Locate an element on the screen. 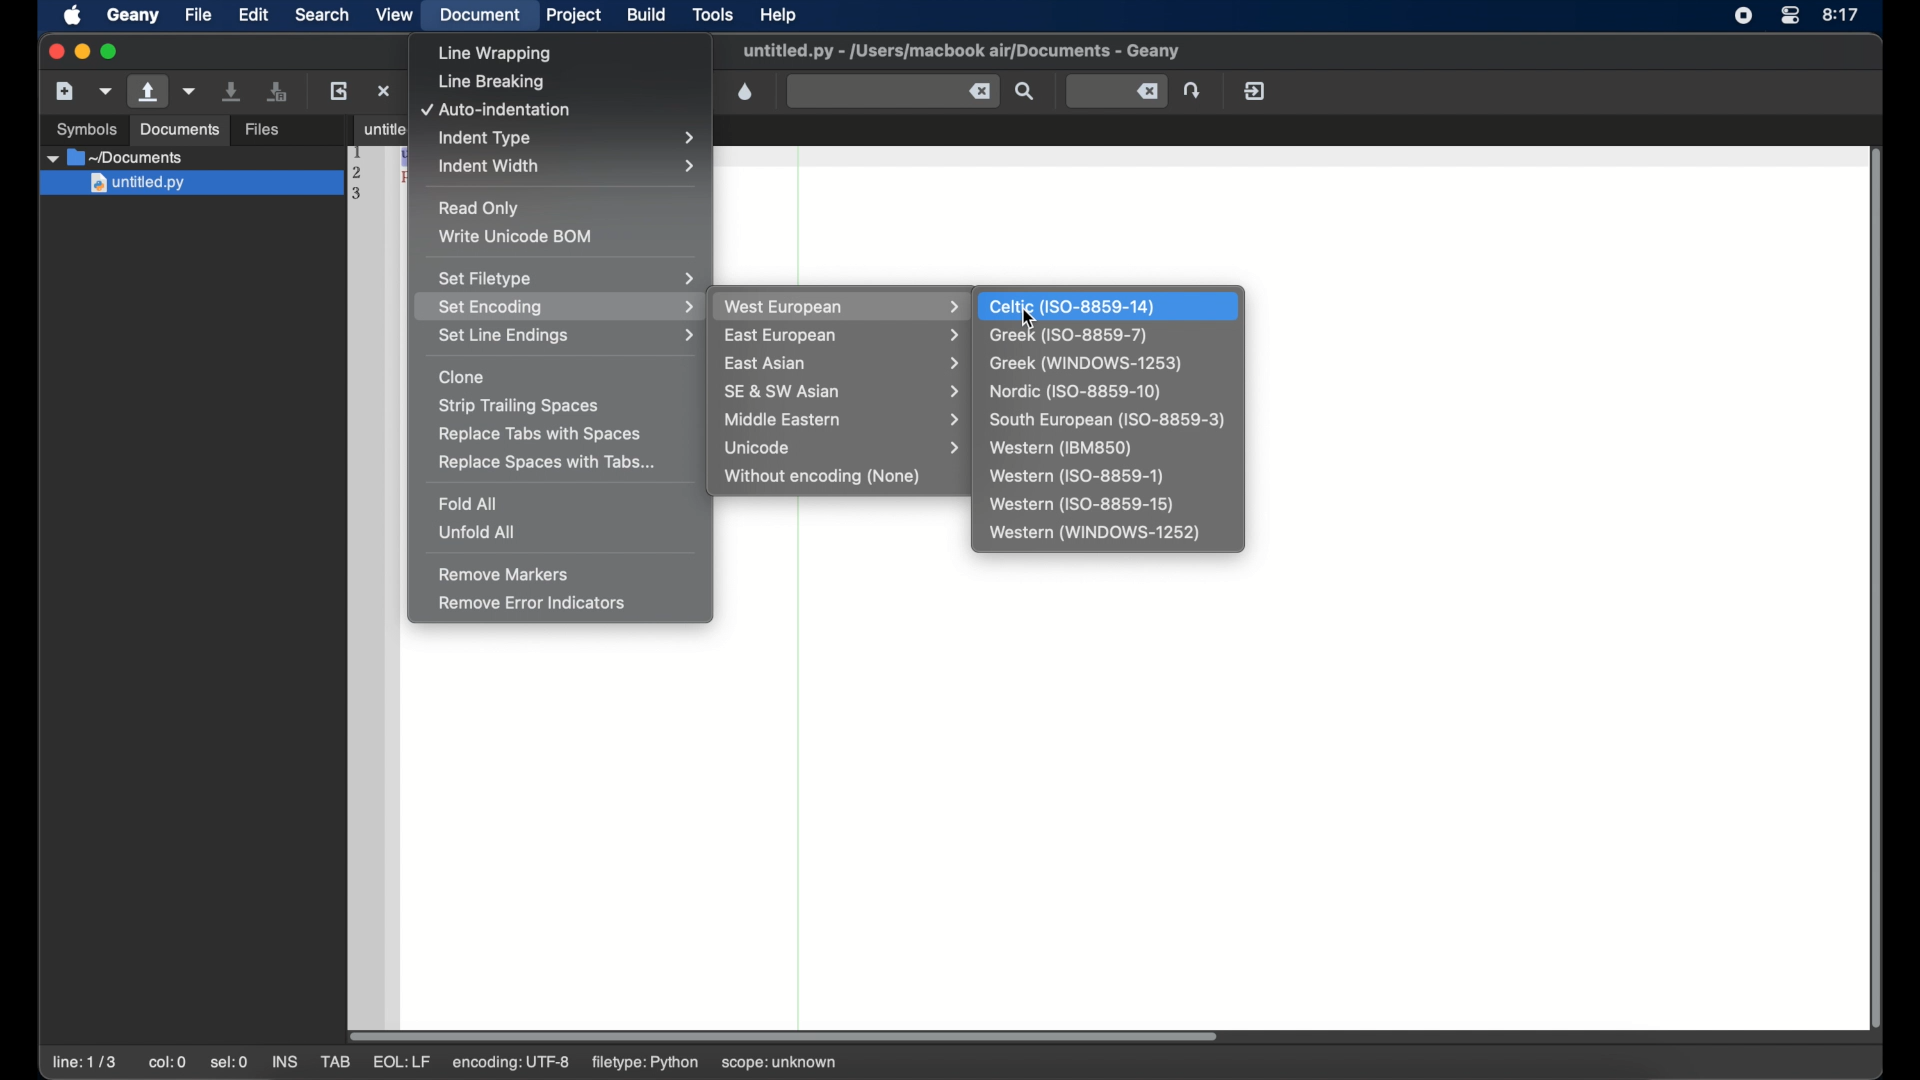 This screenshot has width=1920, height=1080. close the current file is located at coordinates (384, 90).